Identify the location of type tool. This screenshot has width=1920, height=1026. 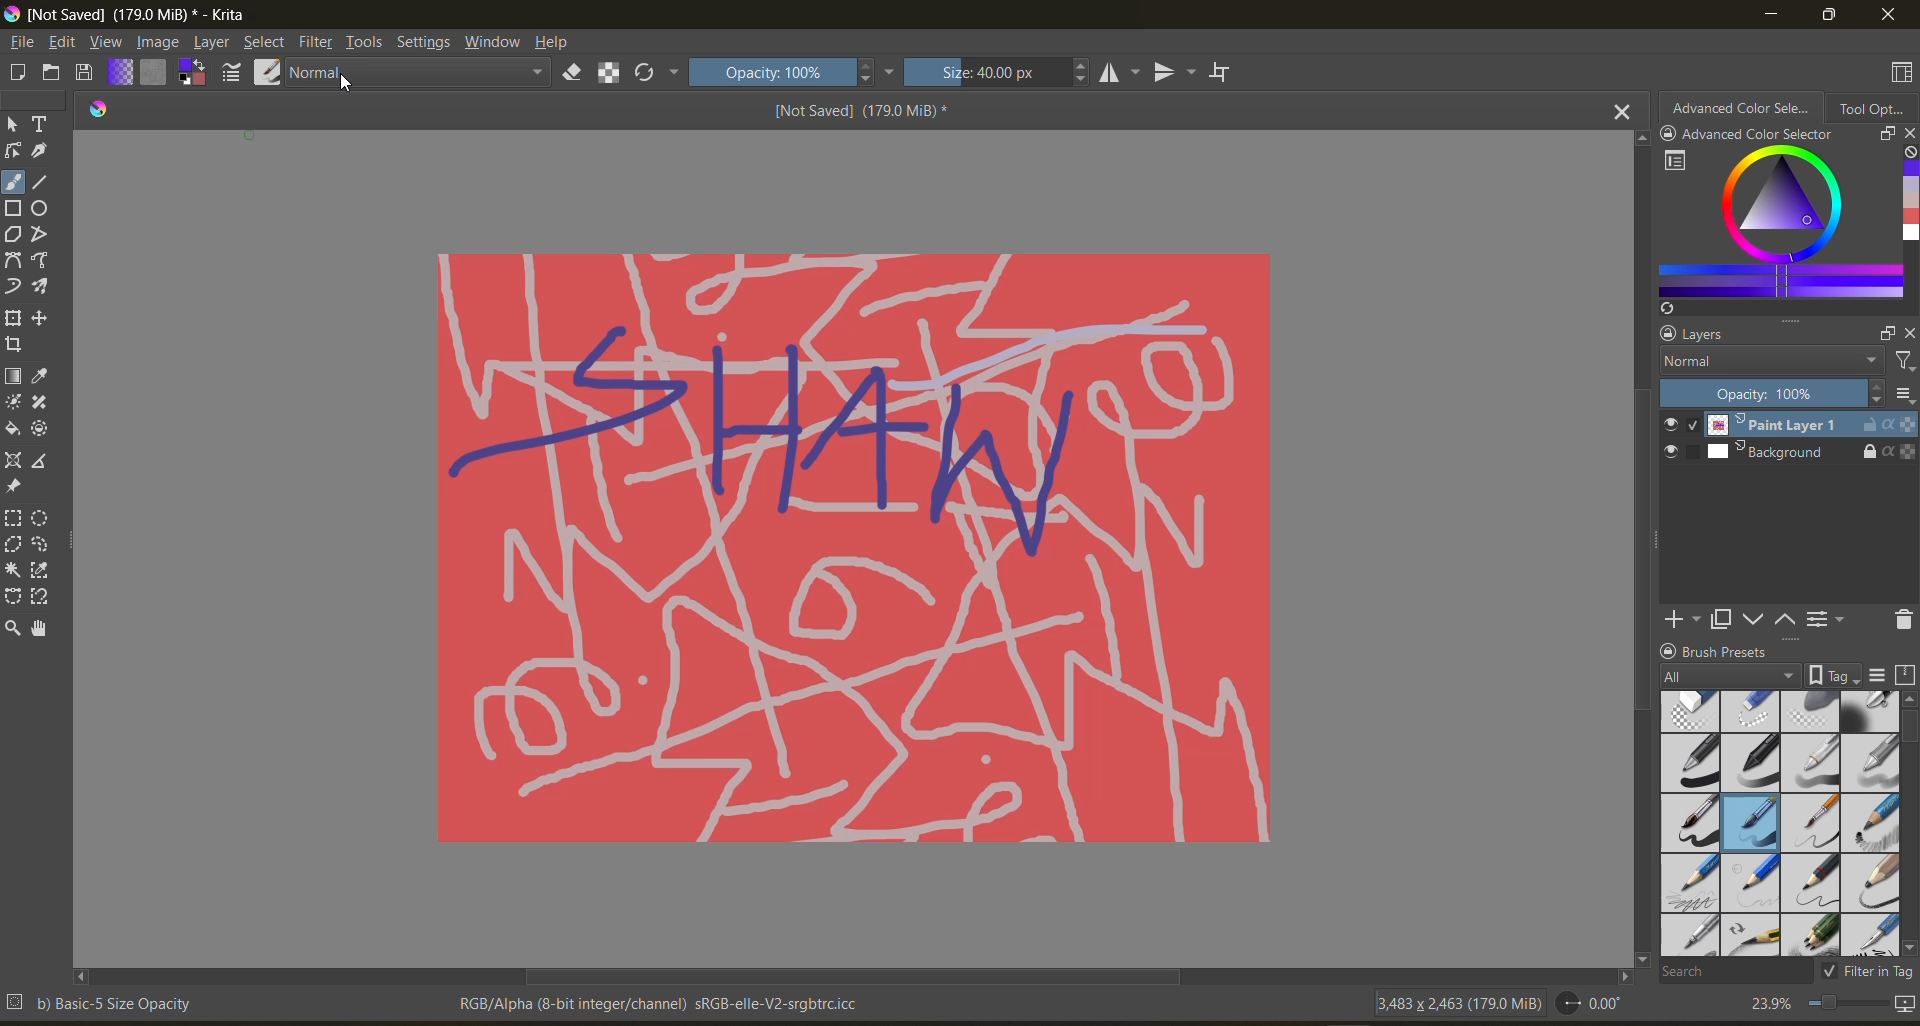
(42, 124).